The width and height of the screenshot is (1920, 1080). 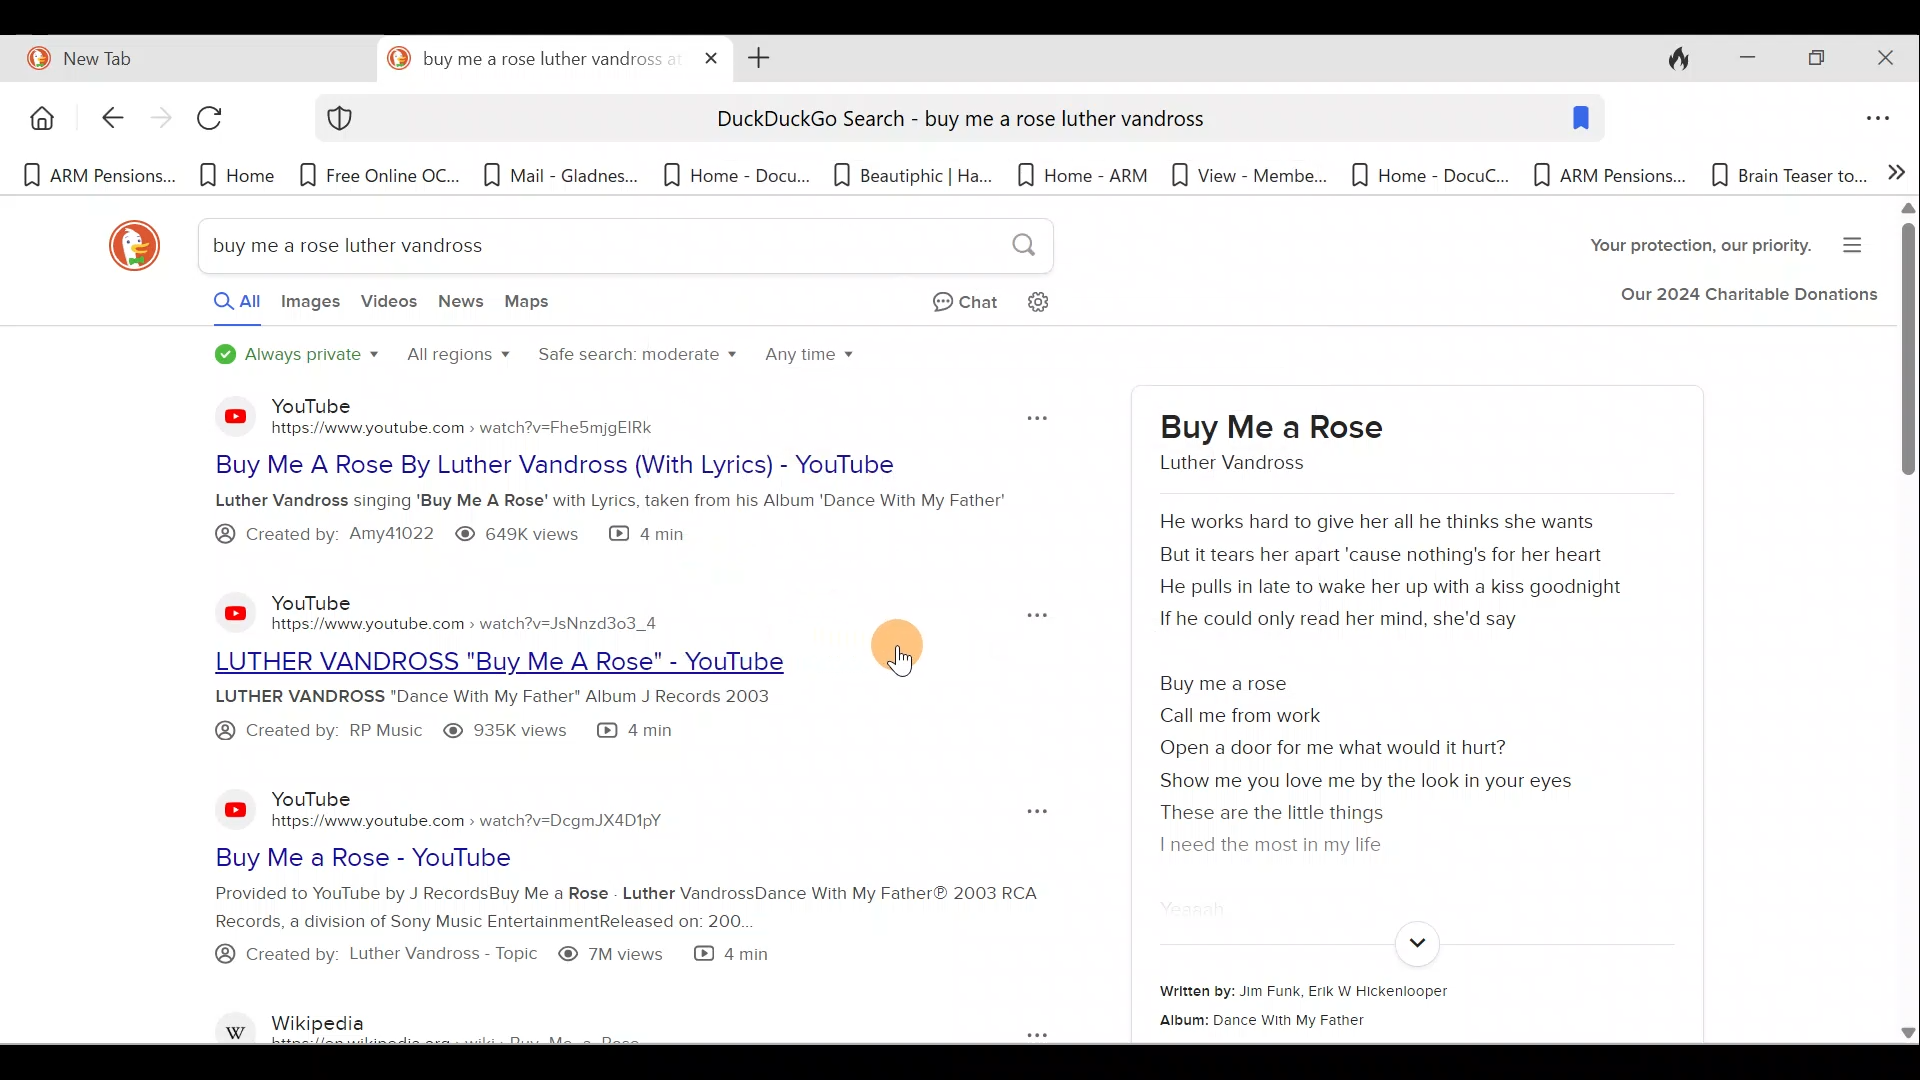 I want to click on Bookmark 7, so click(x=1085, y=177).